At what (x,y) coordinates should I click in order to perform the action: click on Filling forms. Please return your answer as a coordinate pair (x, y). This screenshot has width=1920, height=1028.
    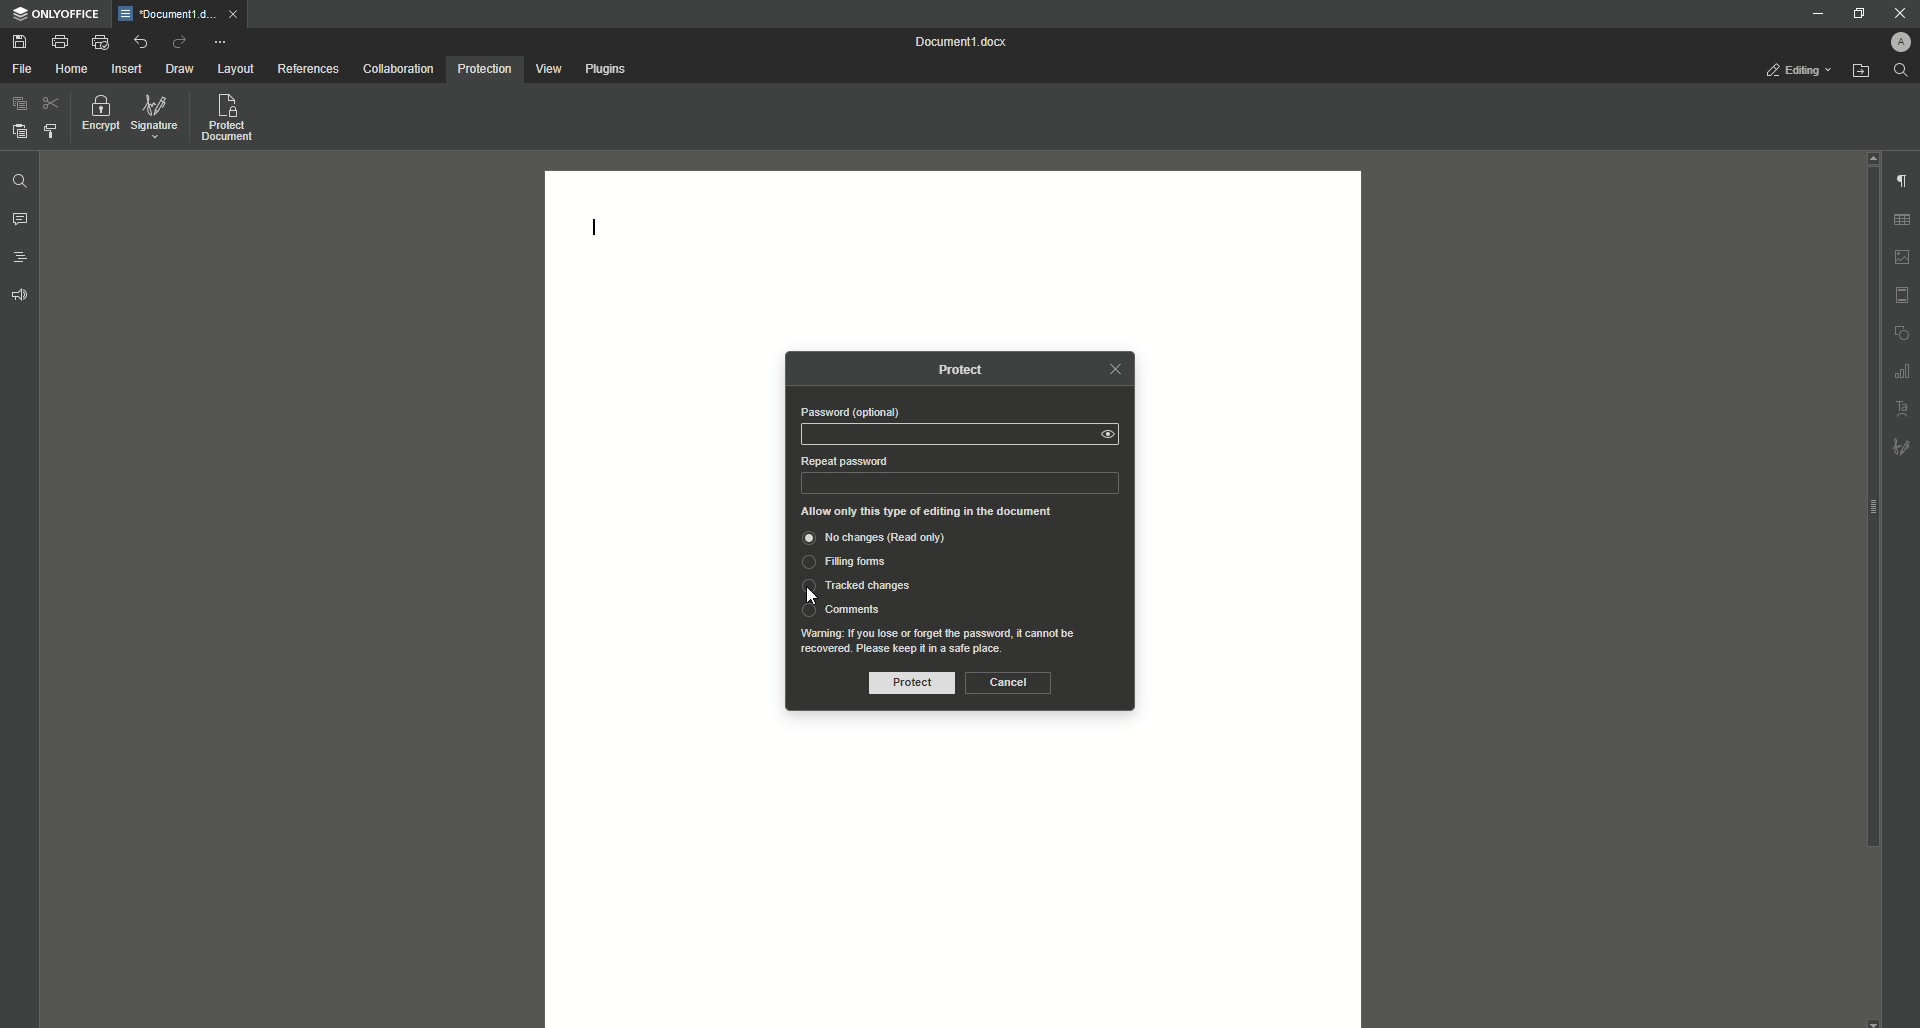
    Looking at the image, I should click on (846, 563).